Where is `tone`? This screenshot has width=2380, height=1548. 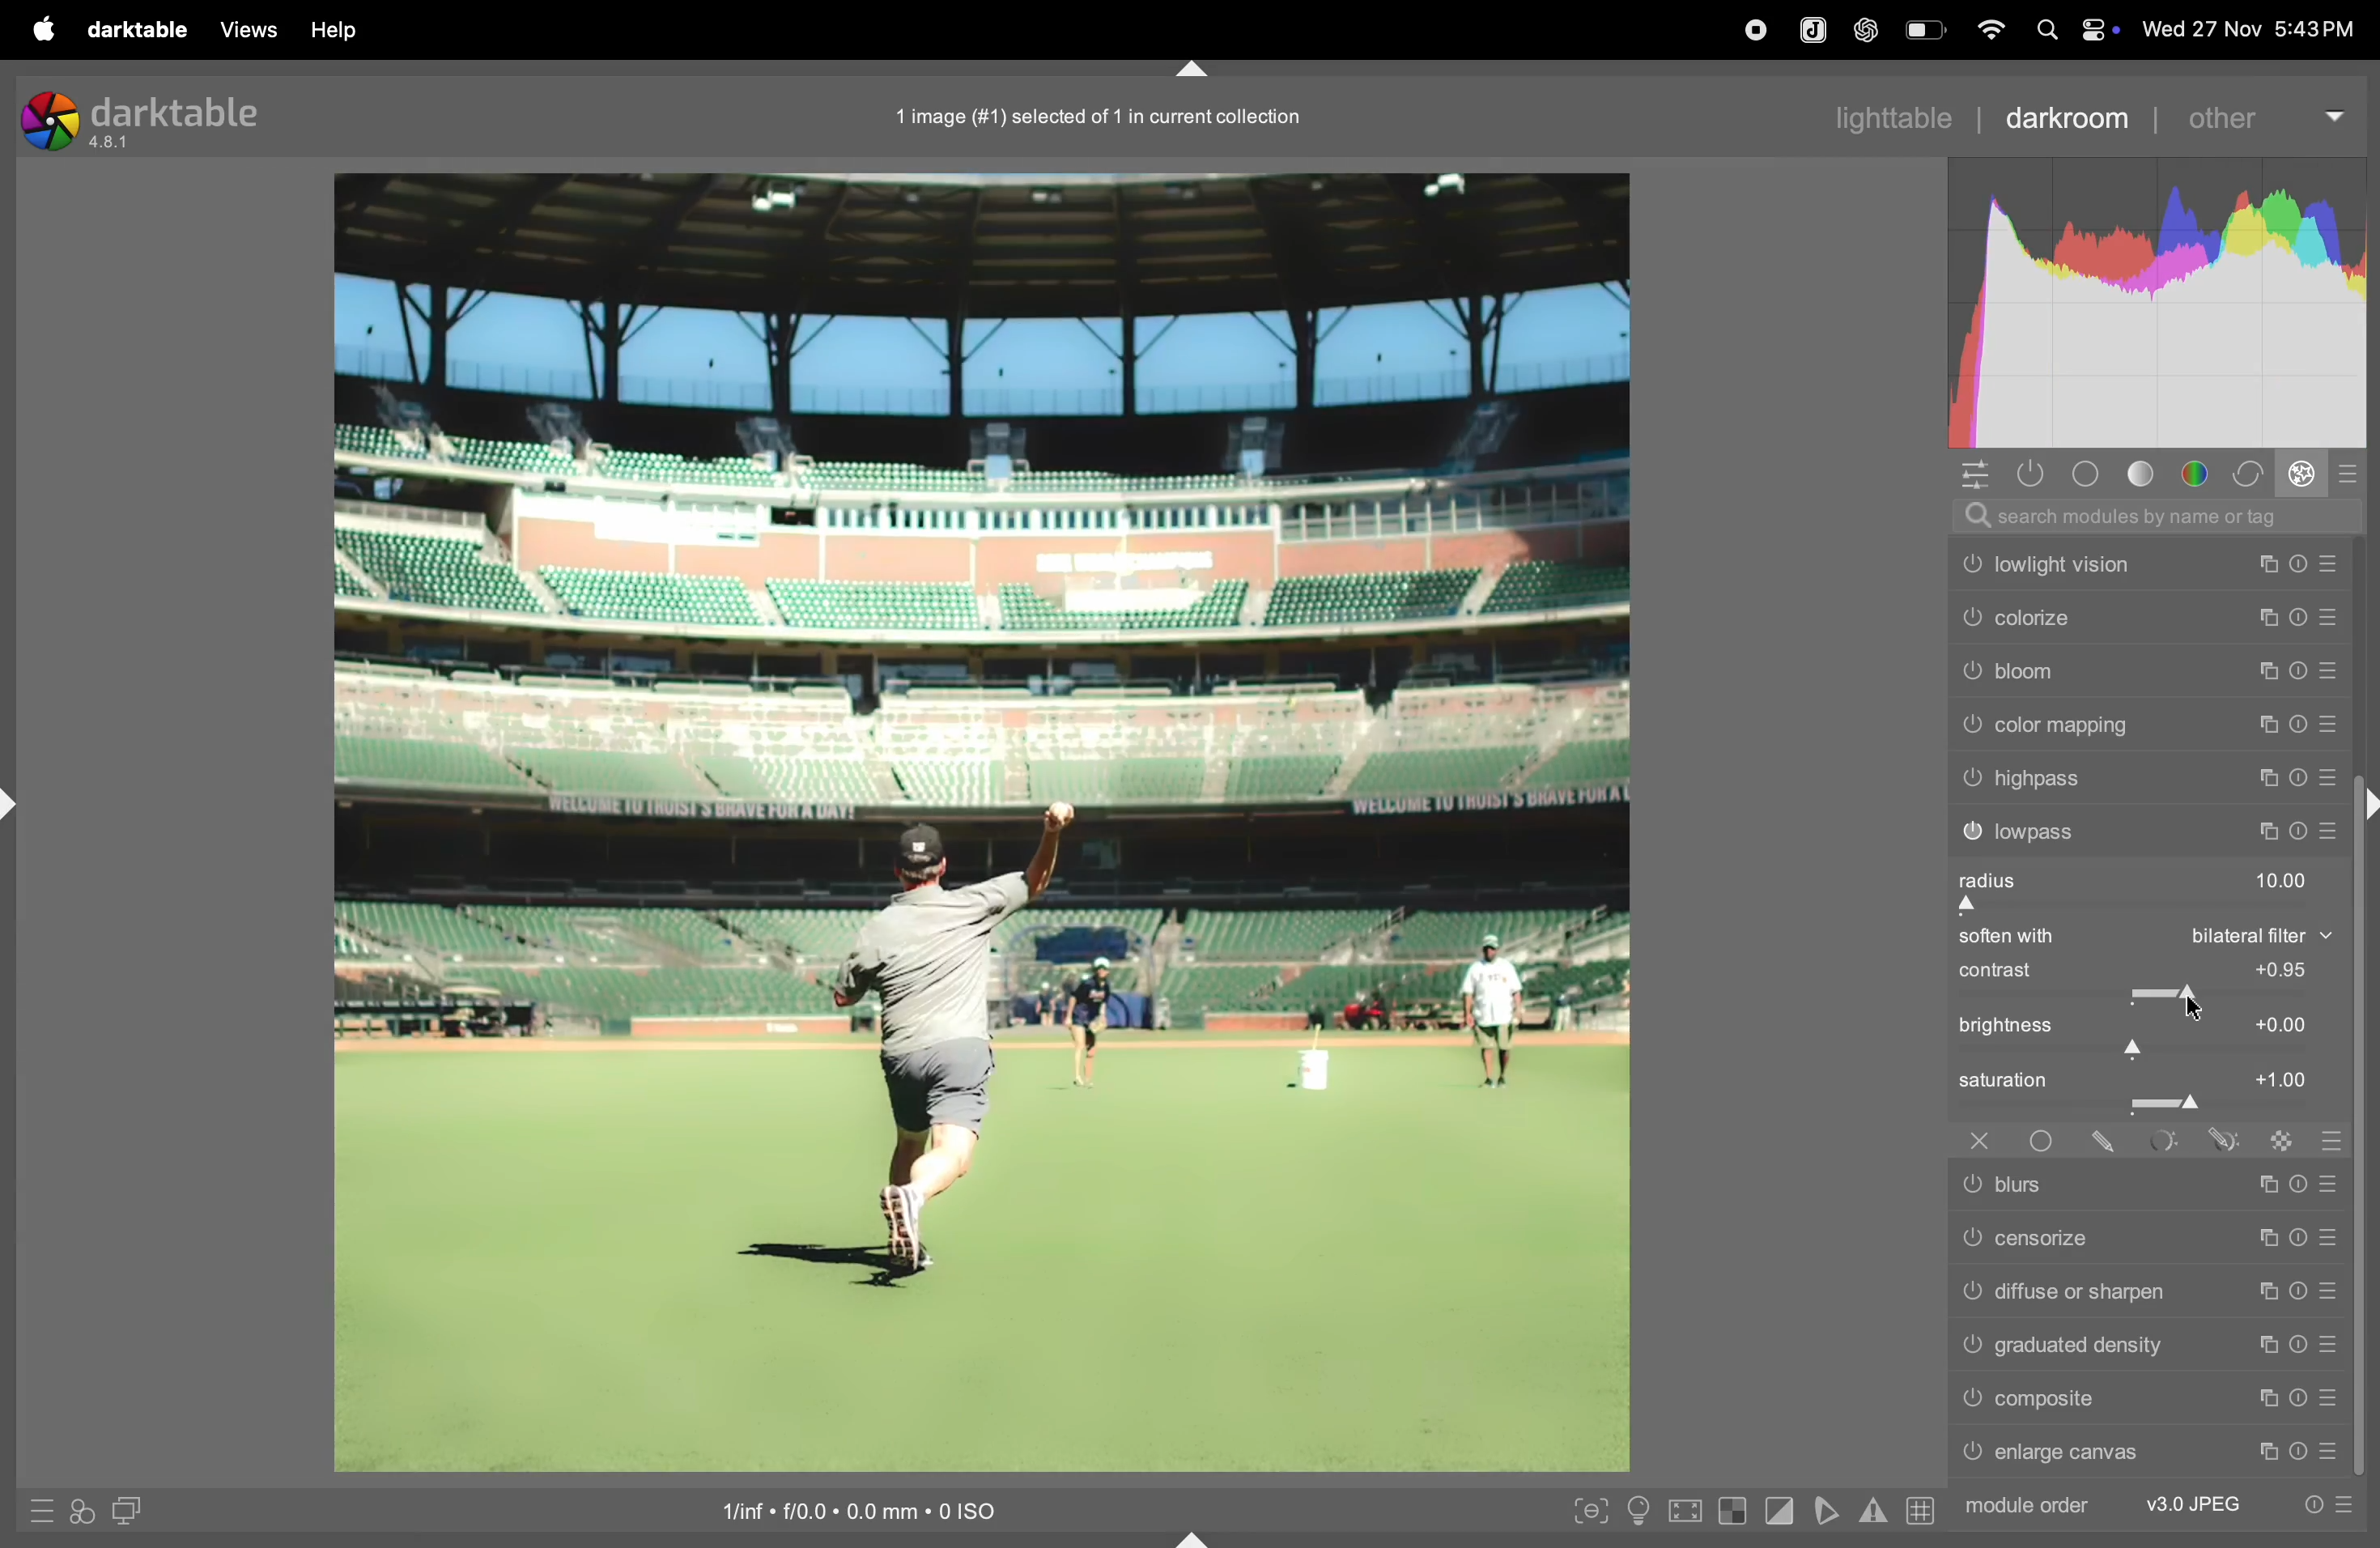
tone is located at coordinates (2147, 474).